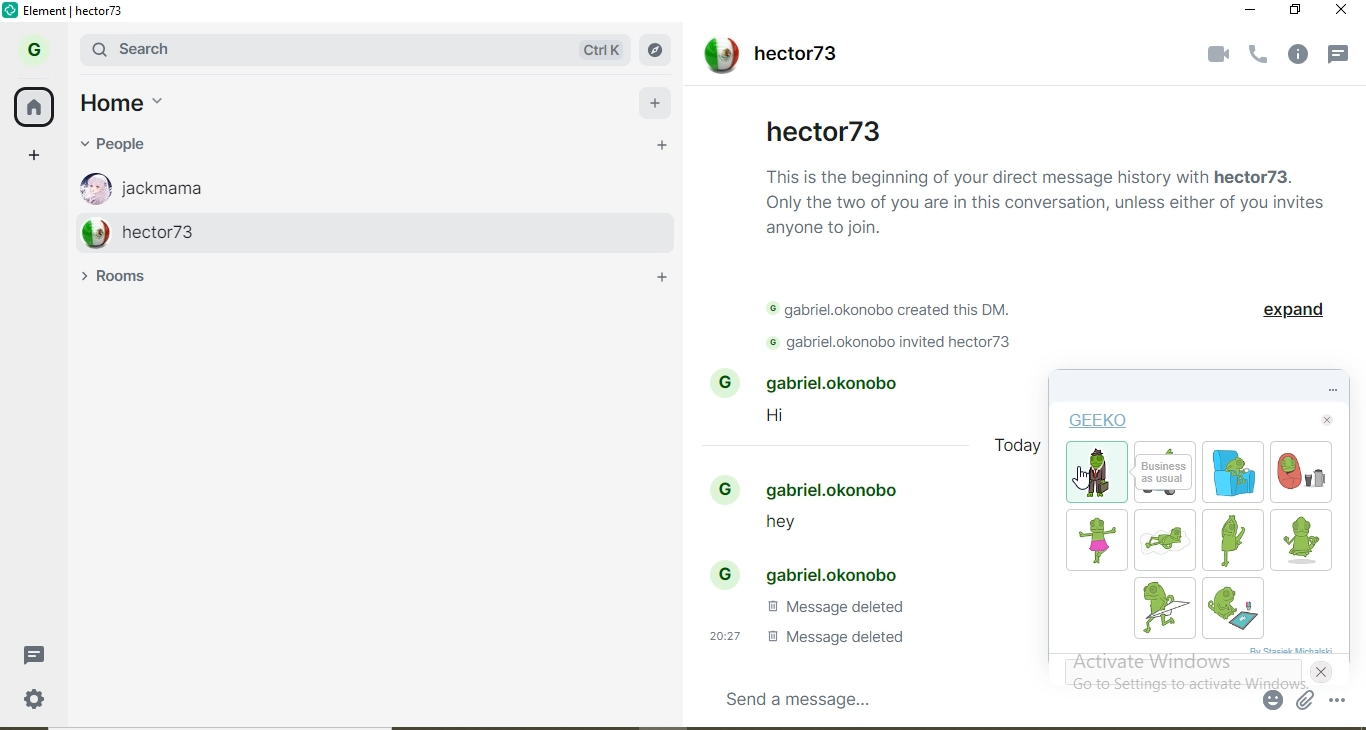  I want to click on sticker, so click(1233, 477).